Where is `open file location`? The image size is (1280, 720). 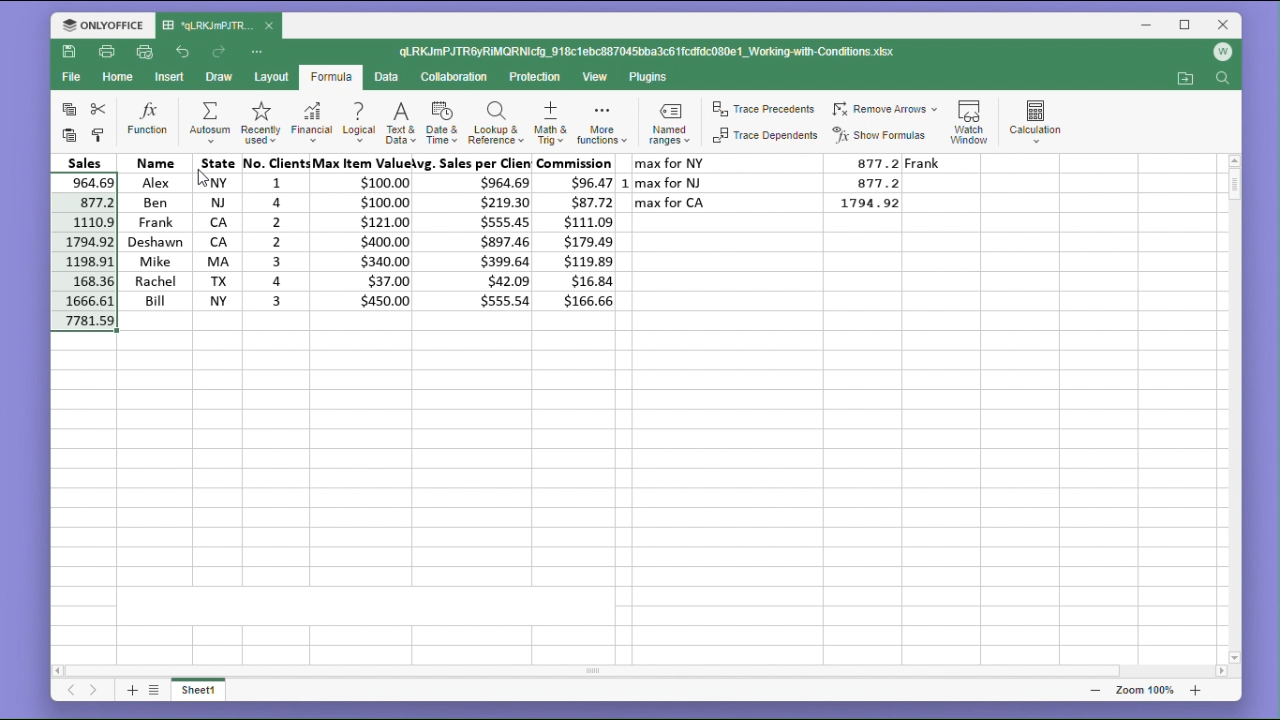 open file location is located at coordinates (1185, 79).